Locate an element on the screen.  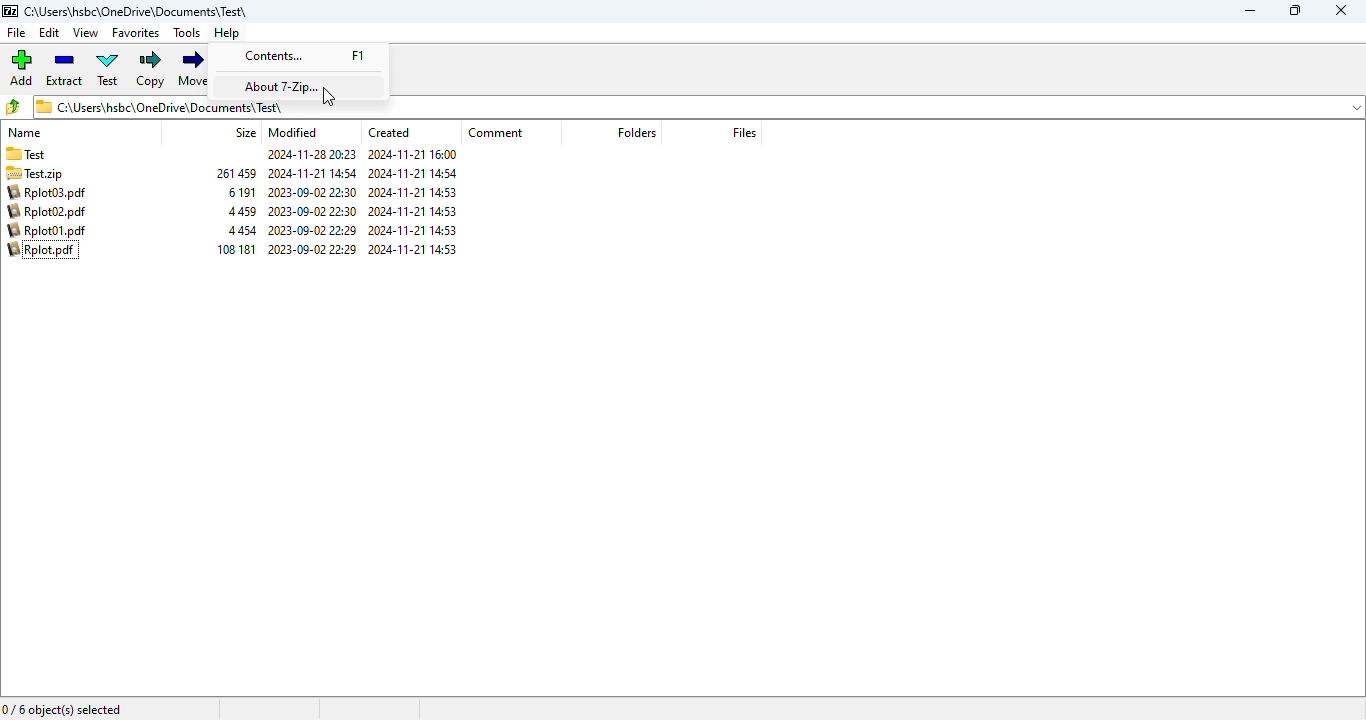
file is located at coordinates (17, 33).